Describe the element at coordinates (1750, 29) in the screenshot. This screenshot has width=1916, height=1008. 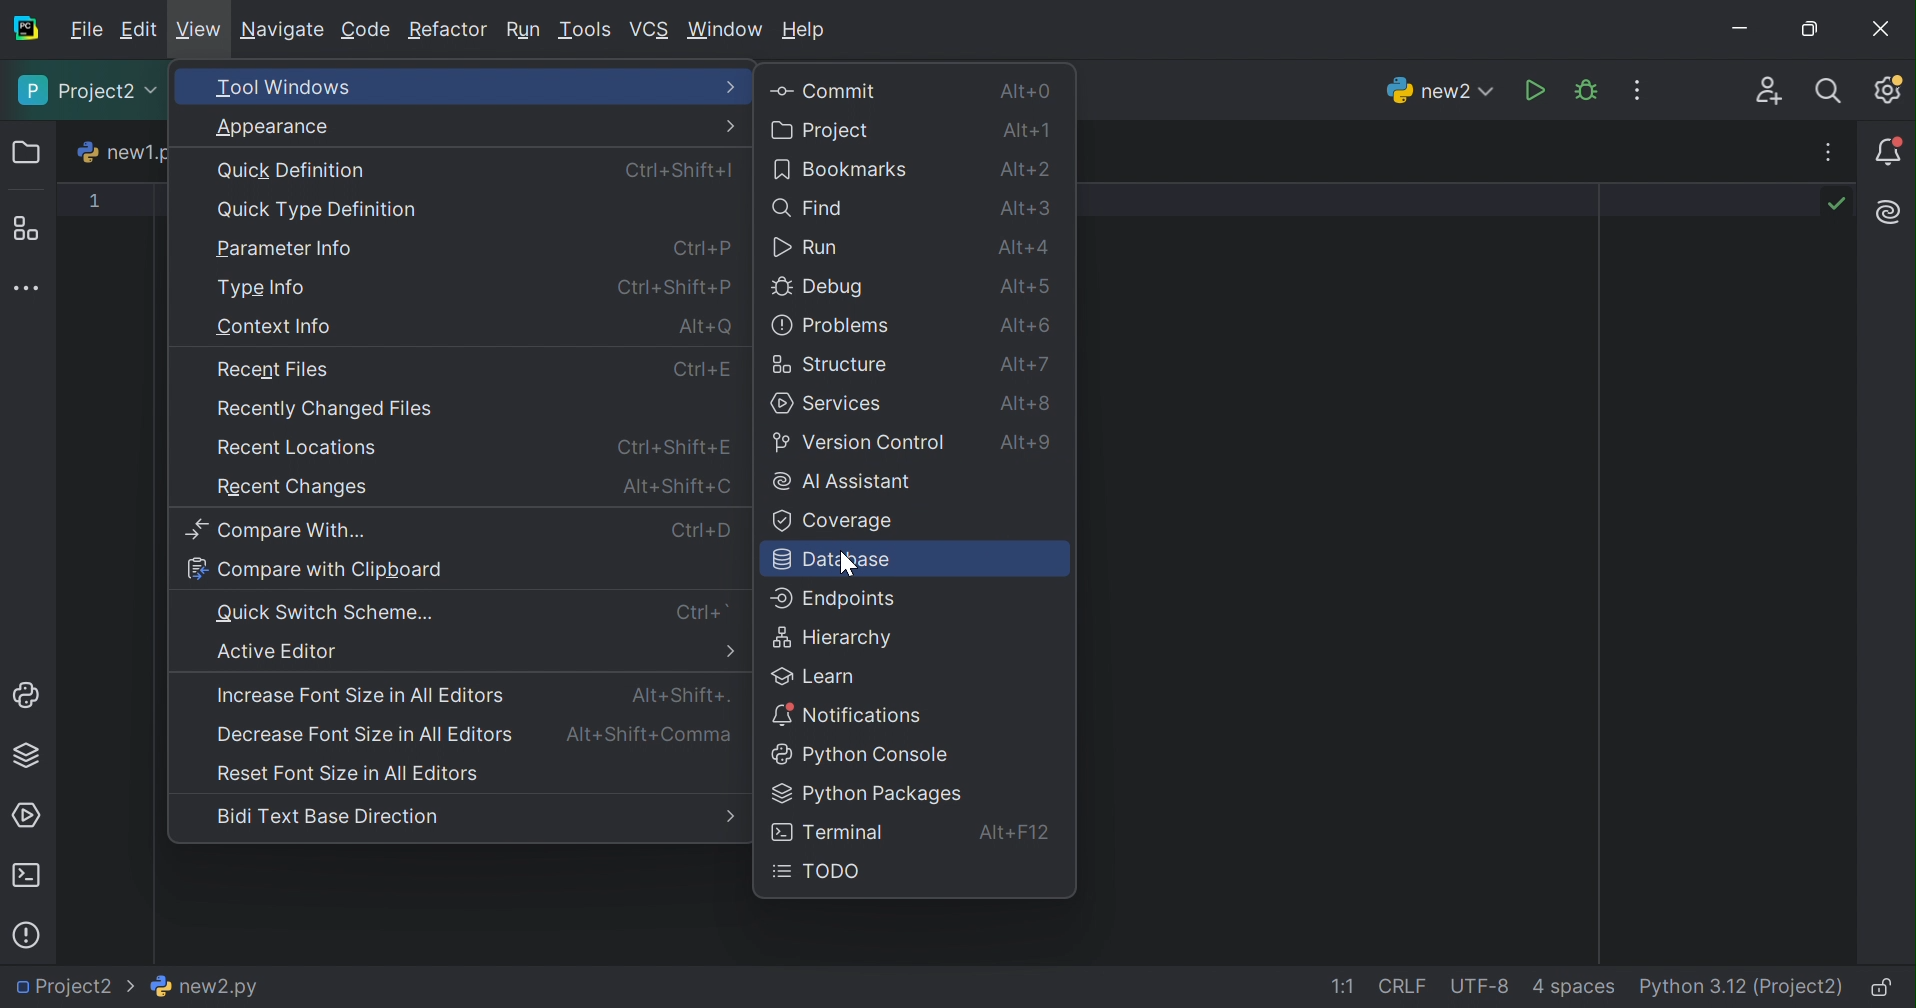
I see `Minimize` at that location.